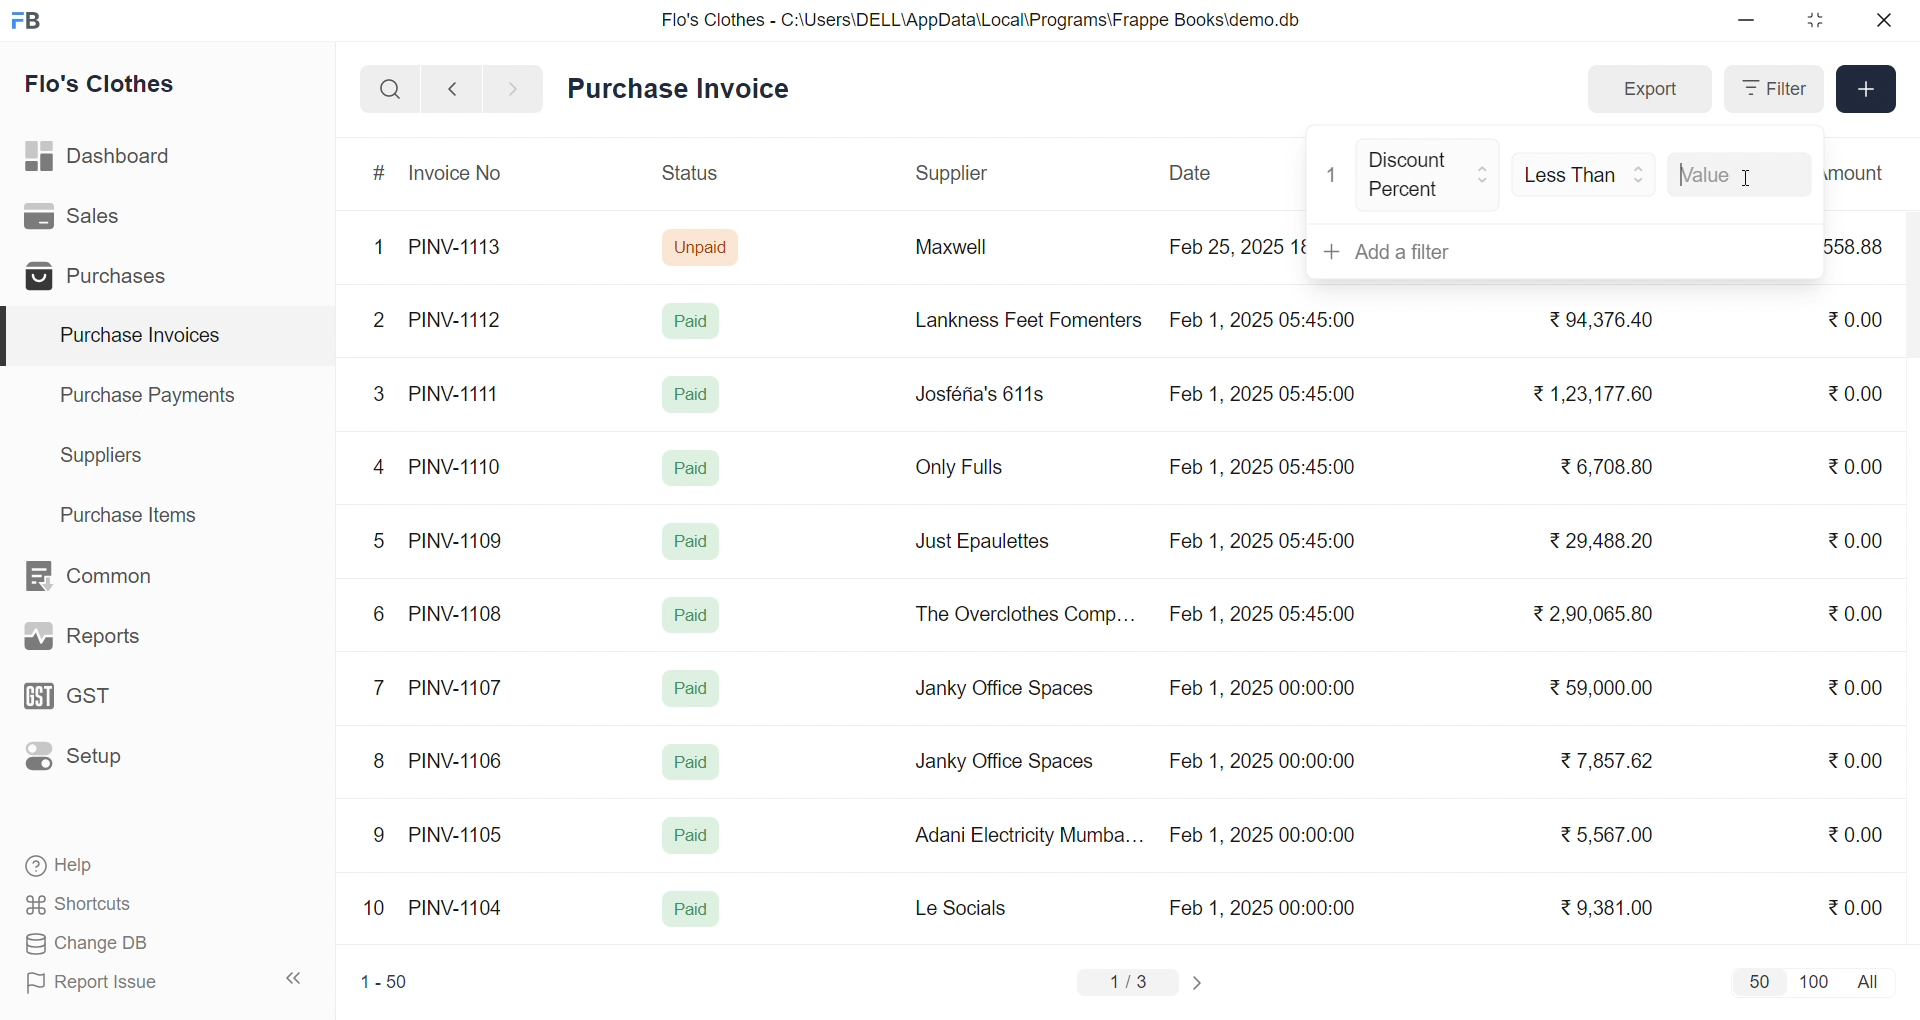  Describe the element at coordinates (1758, 981) in the screenshot. I see `50` at that location.